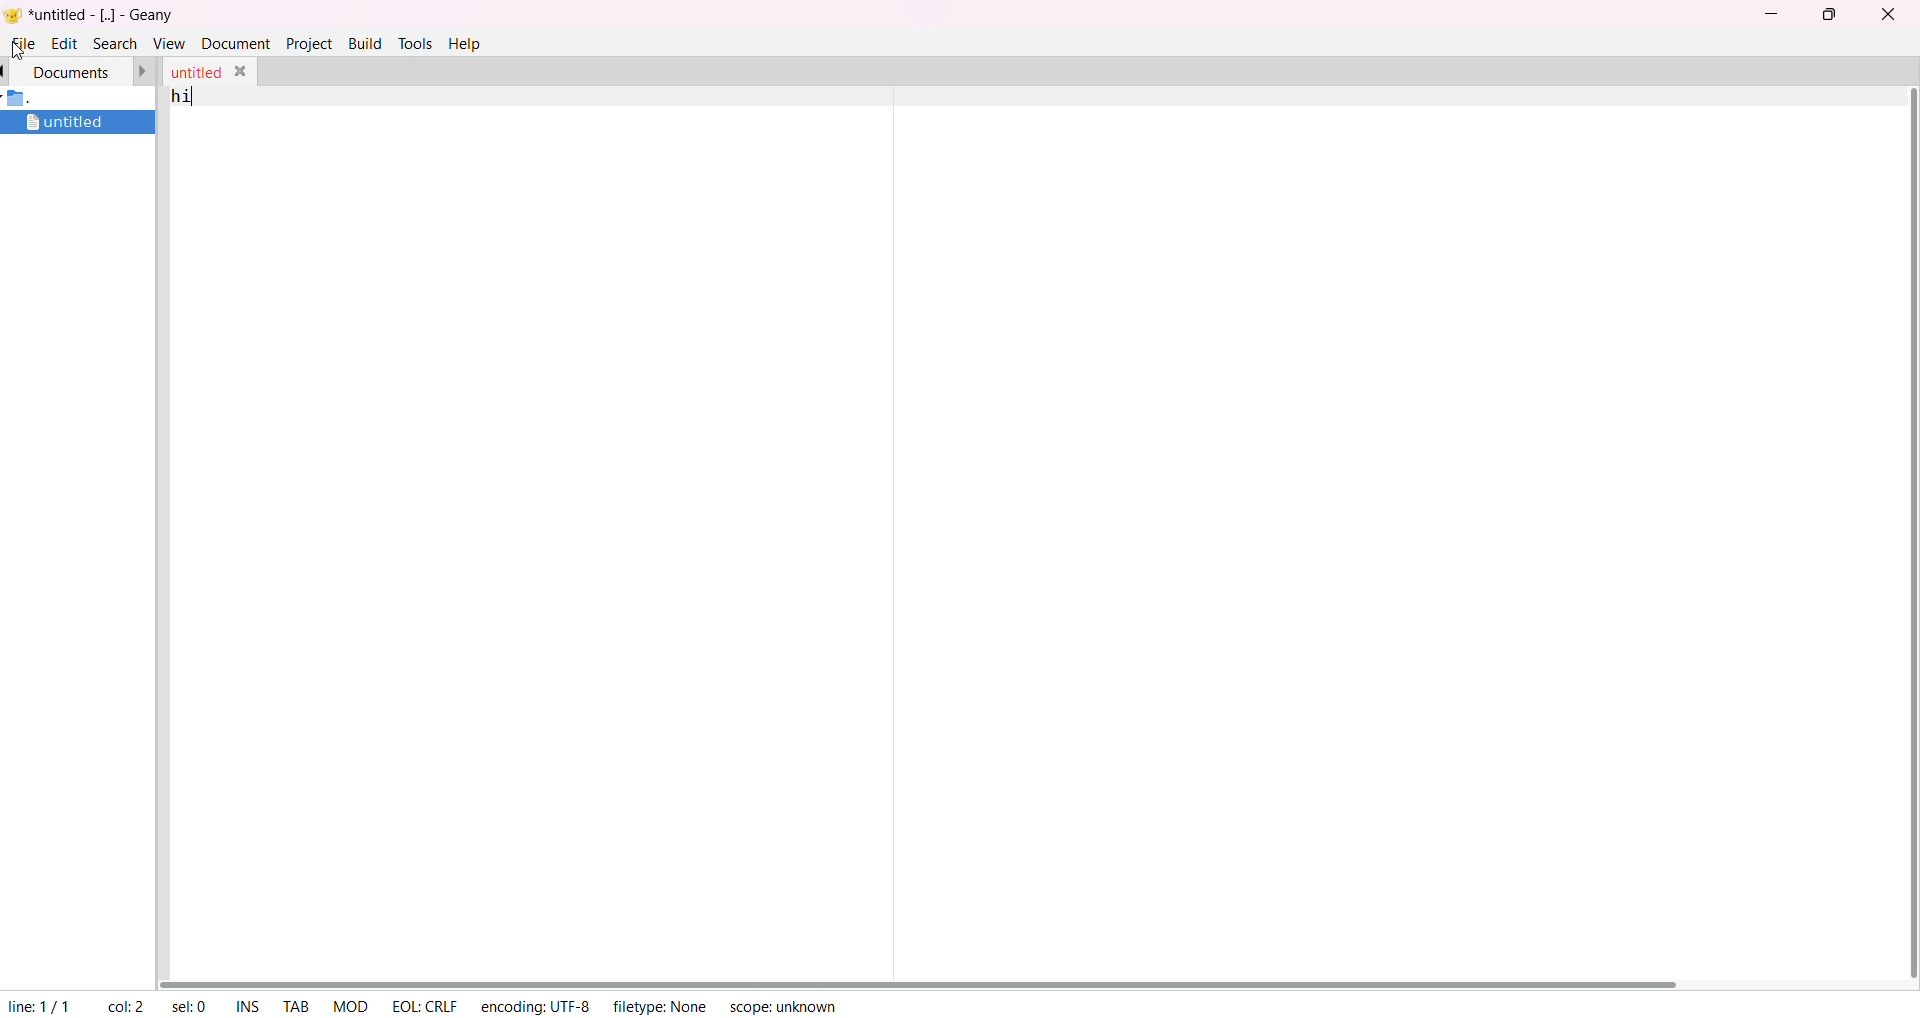  I want to click on view, so click(167, 42).